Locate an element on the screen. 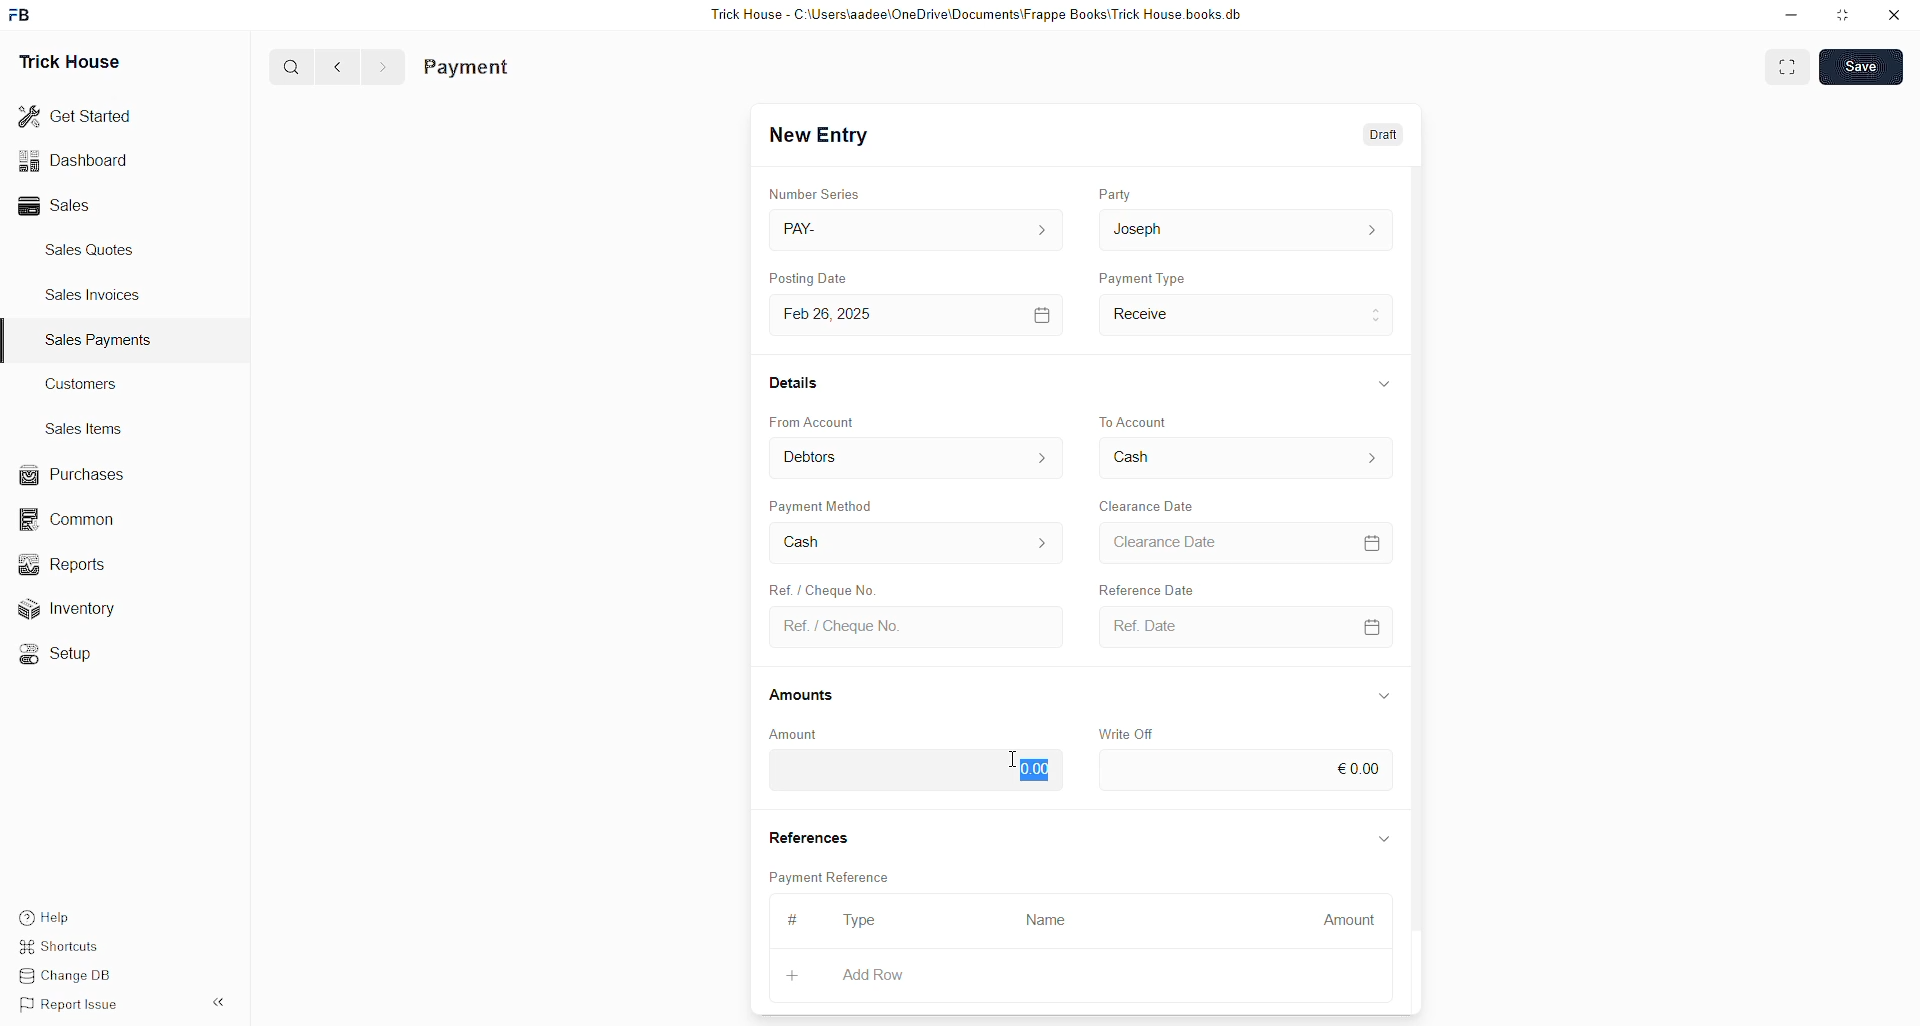  Number Series is located at coordinates (815, 193).